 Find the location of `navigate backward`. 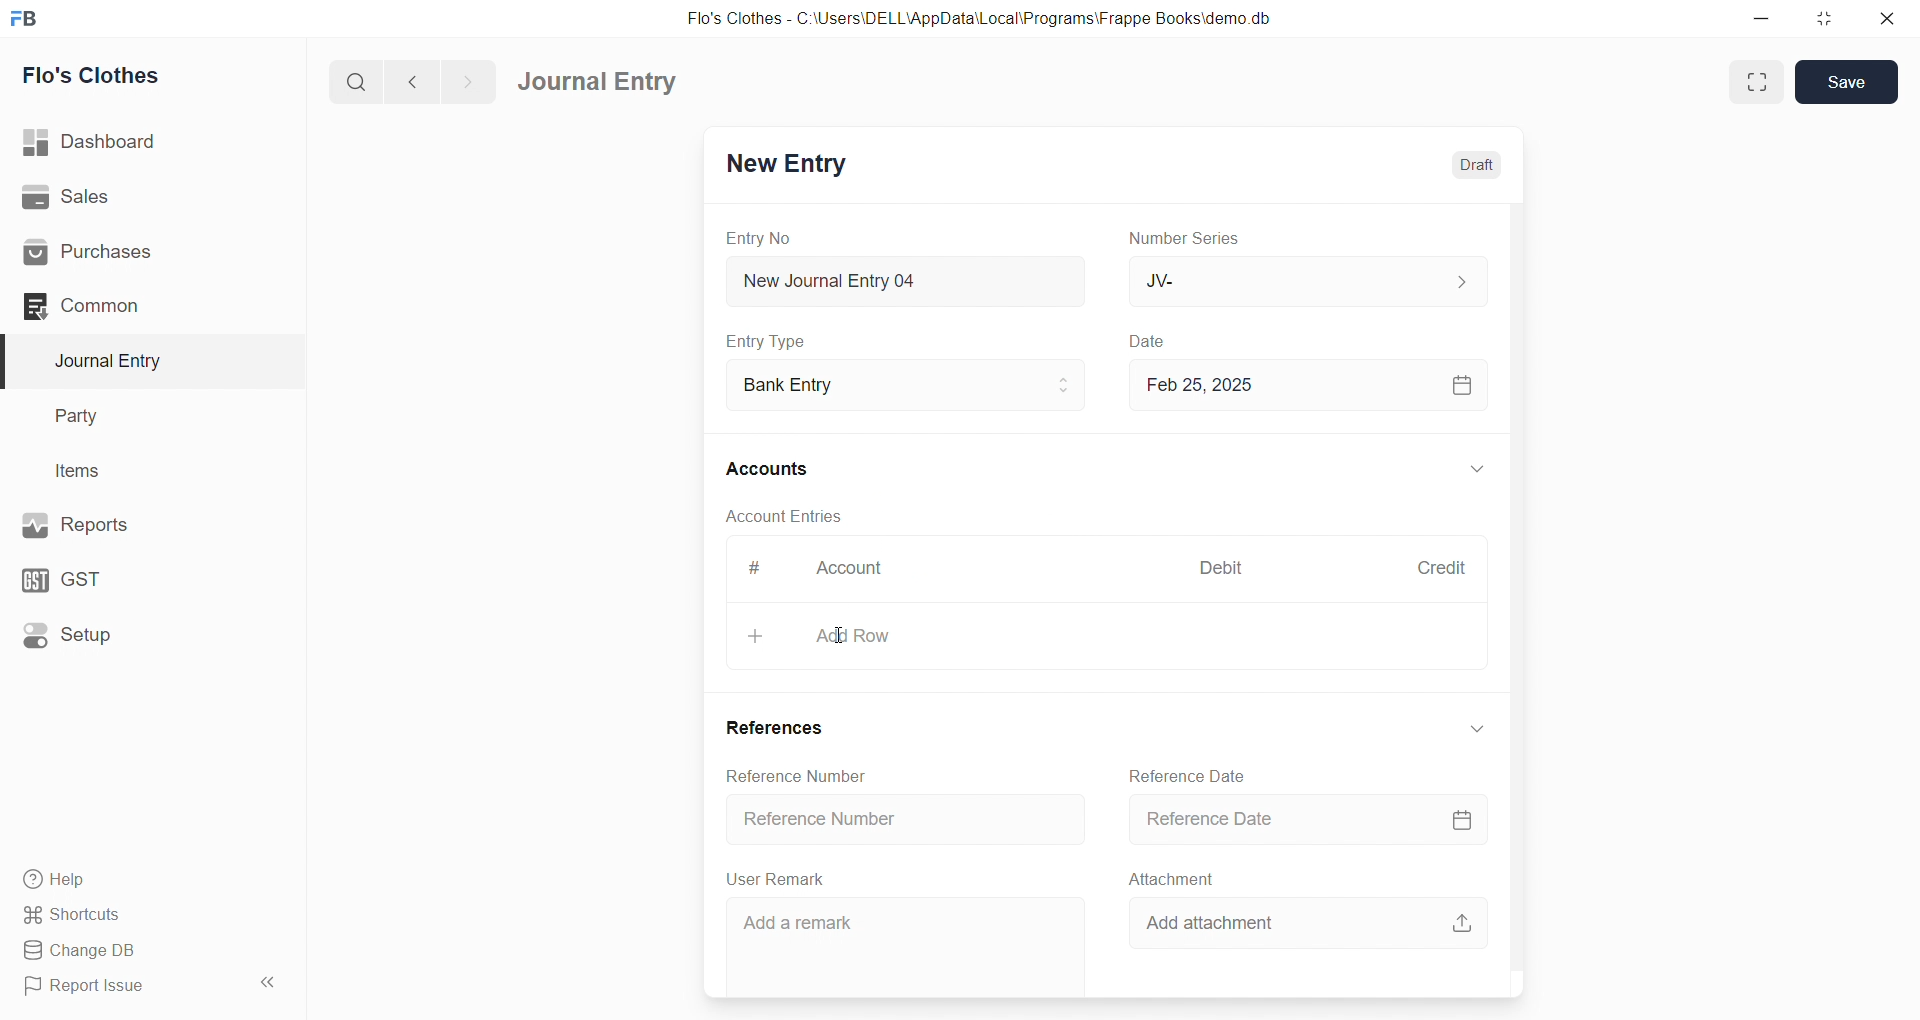

navigate backward is located at coordinates (421, 79).